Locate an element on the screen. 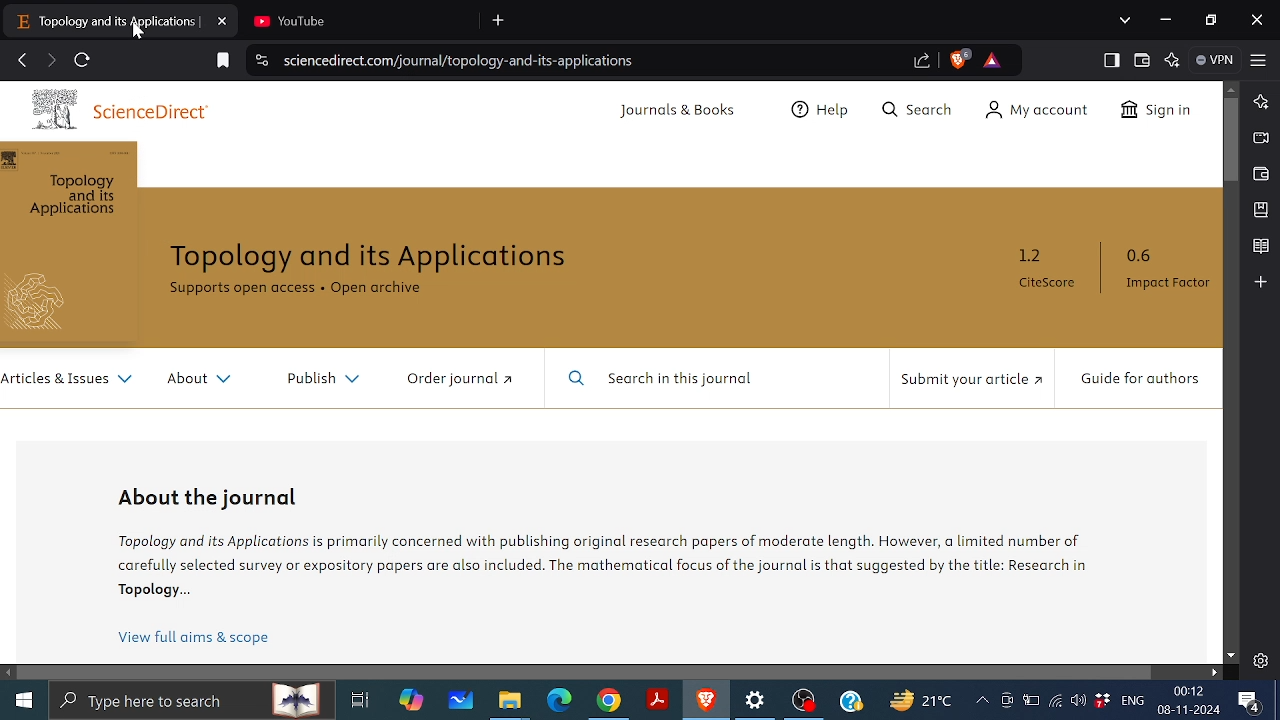  Move left is located at coordinates (9, 673).